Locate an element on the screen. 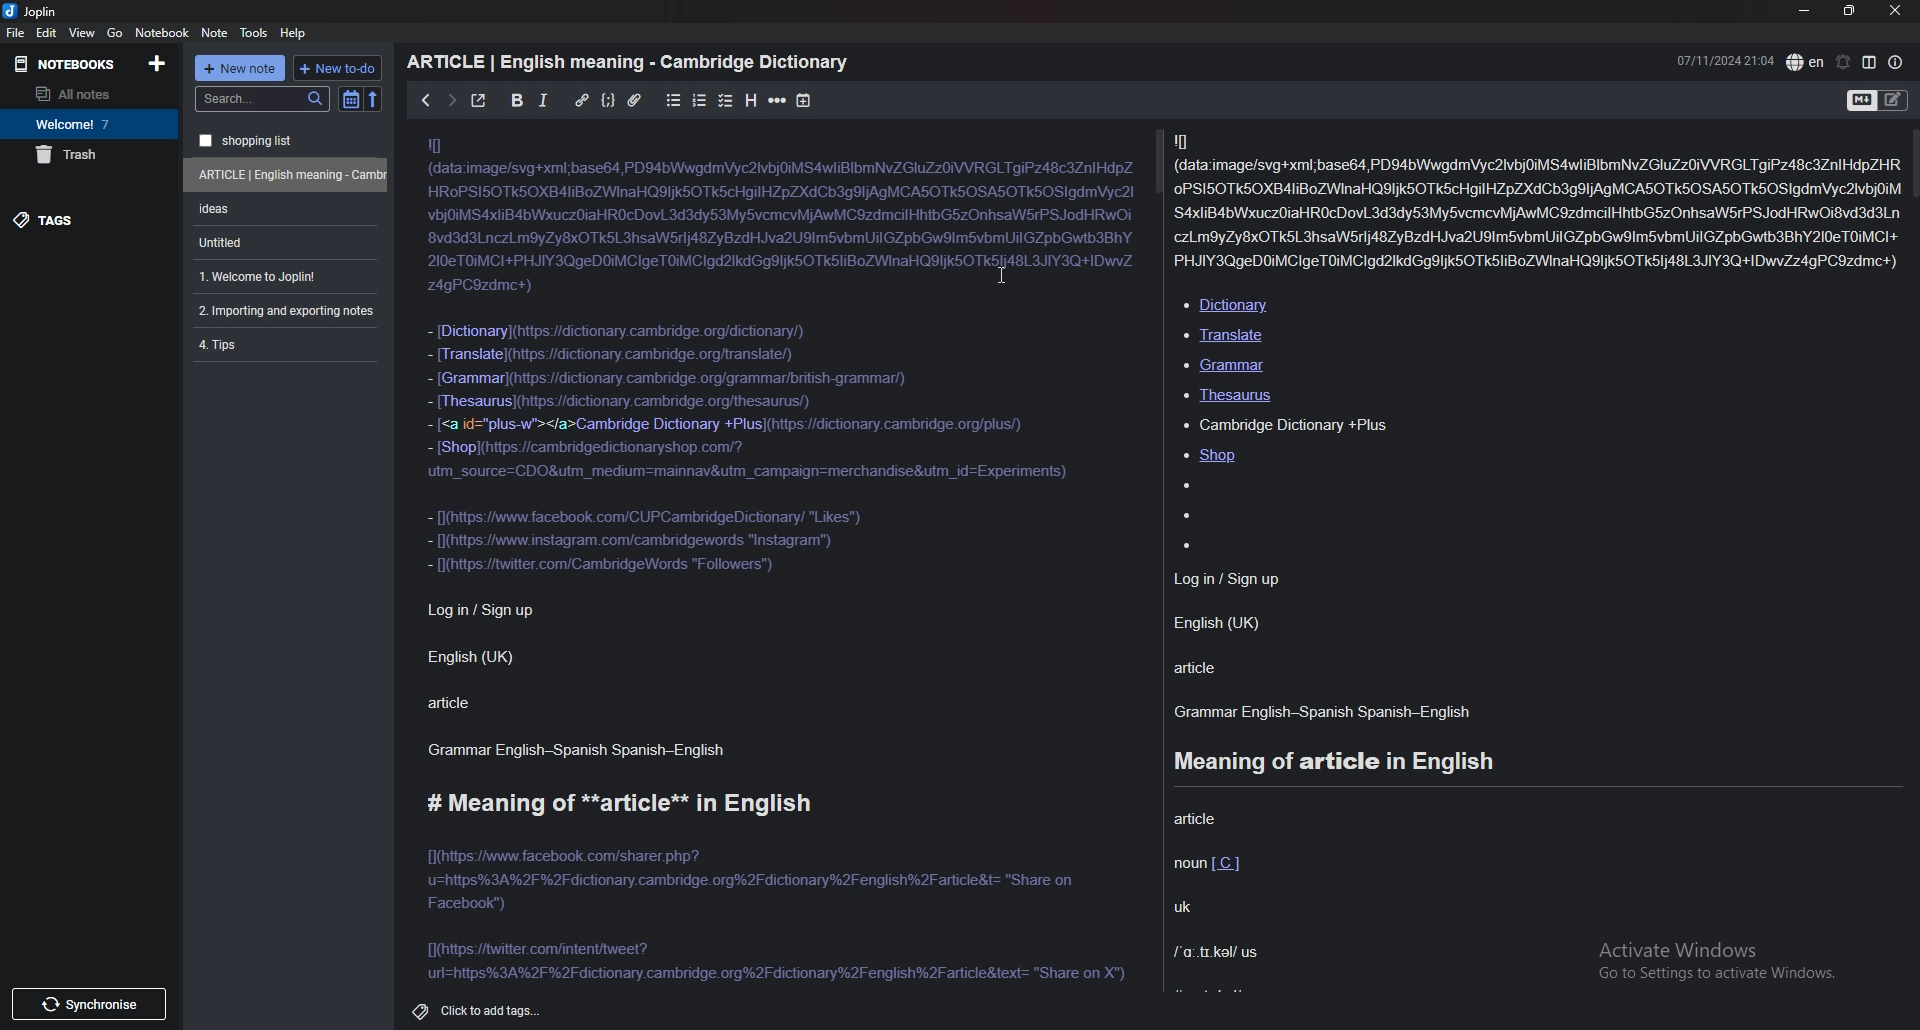 This screenshot has width=1920, height=1030. scroll bar is located at coordinates (1913, 163).